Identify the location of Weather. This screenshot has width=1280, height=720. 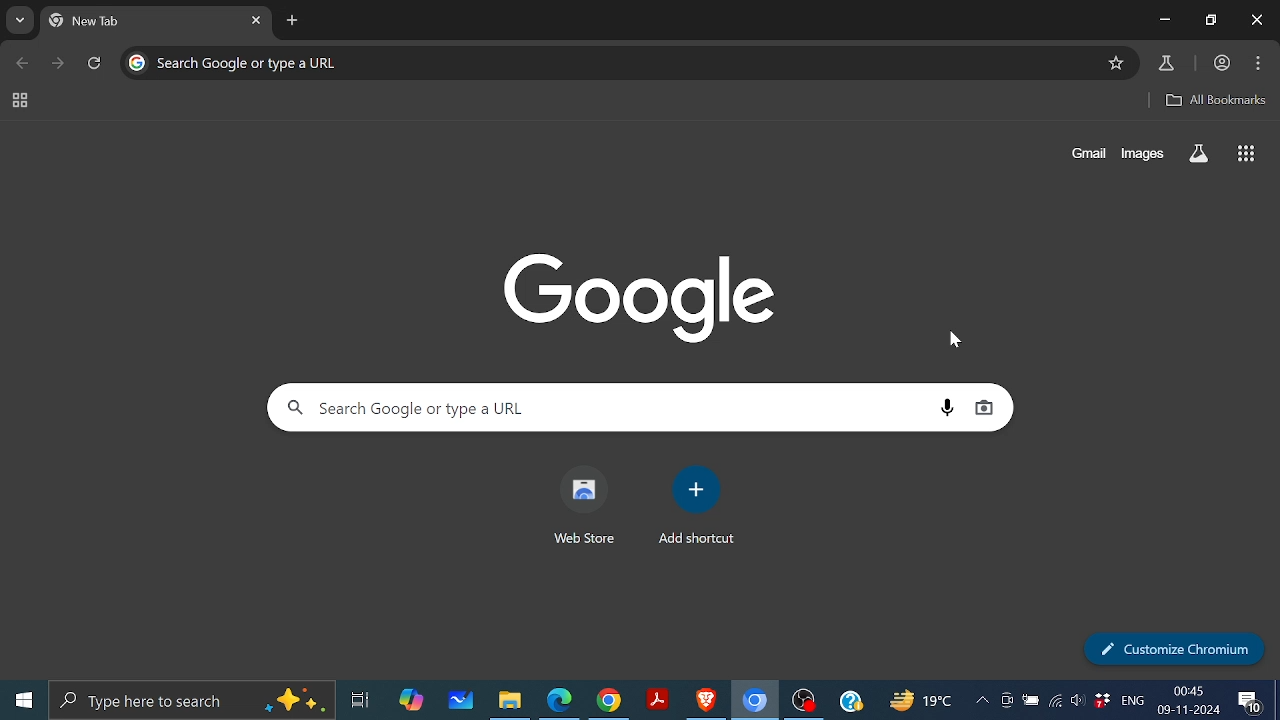
(921, 700).